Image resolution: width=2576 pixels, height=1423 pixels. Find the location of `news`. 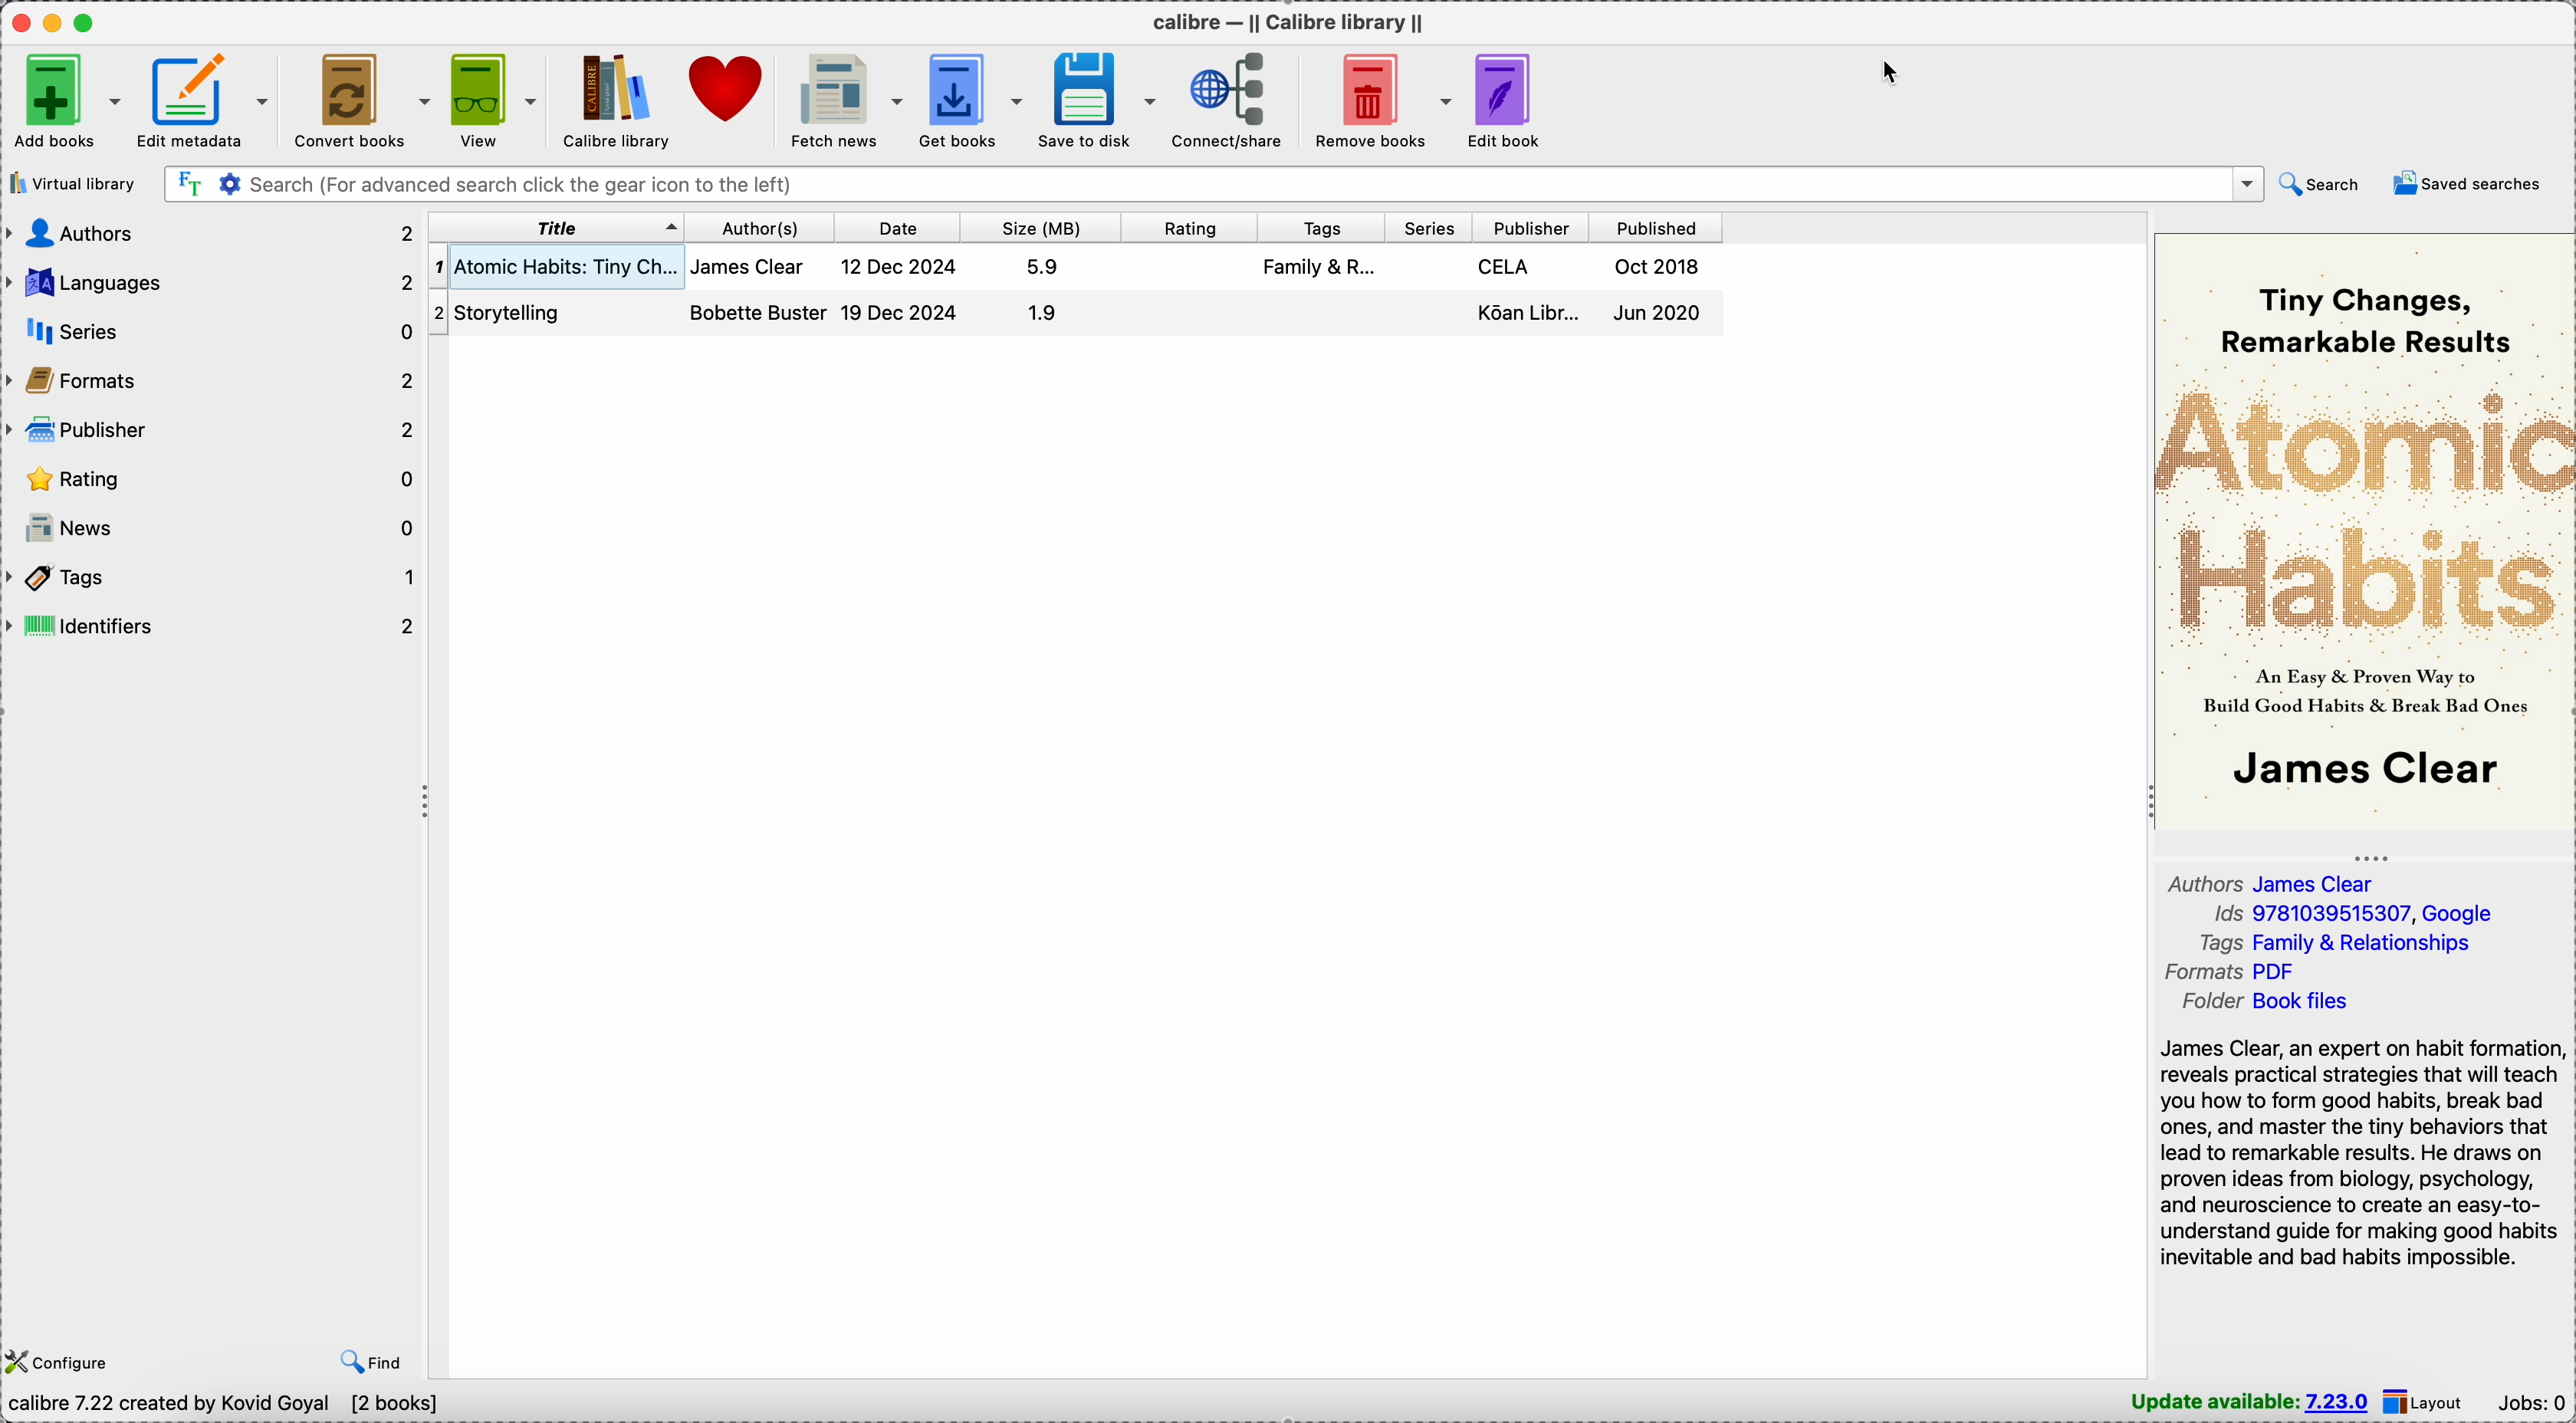

news is located at coordinates (216, 526).